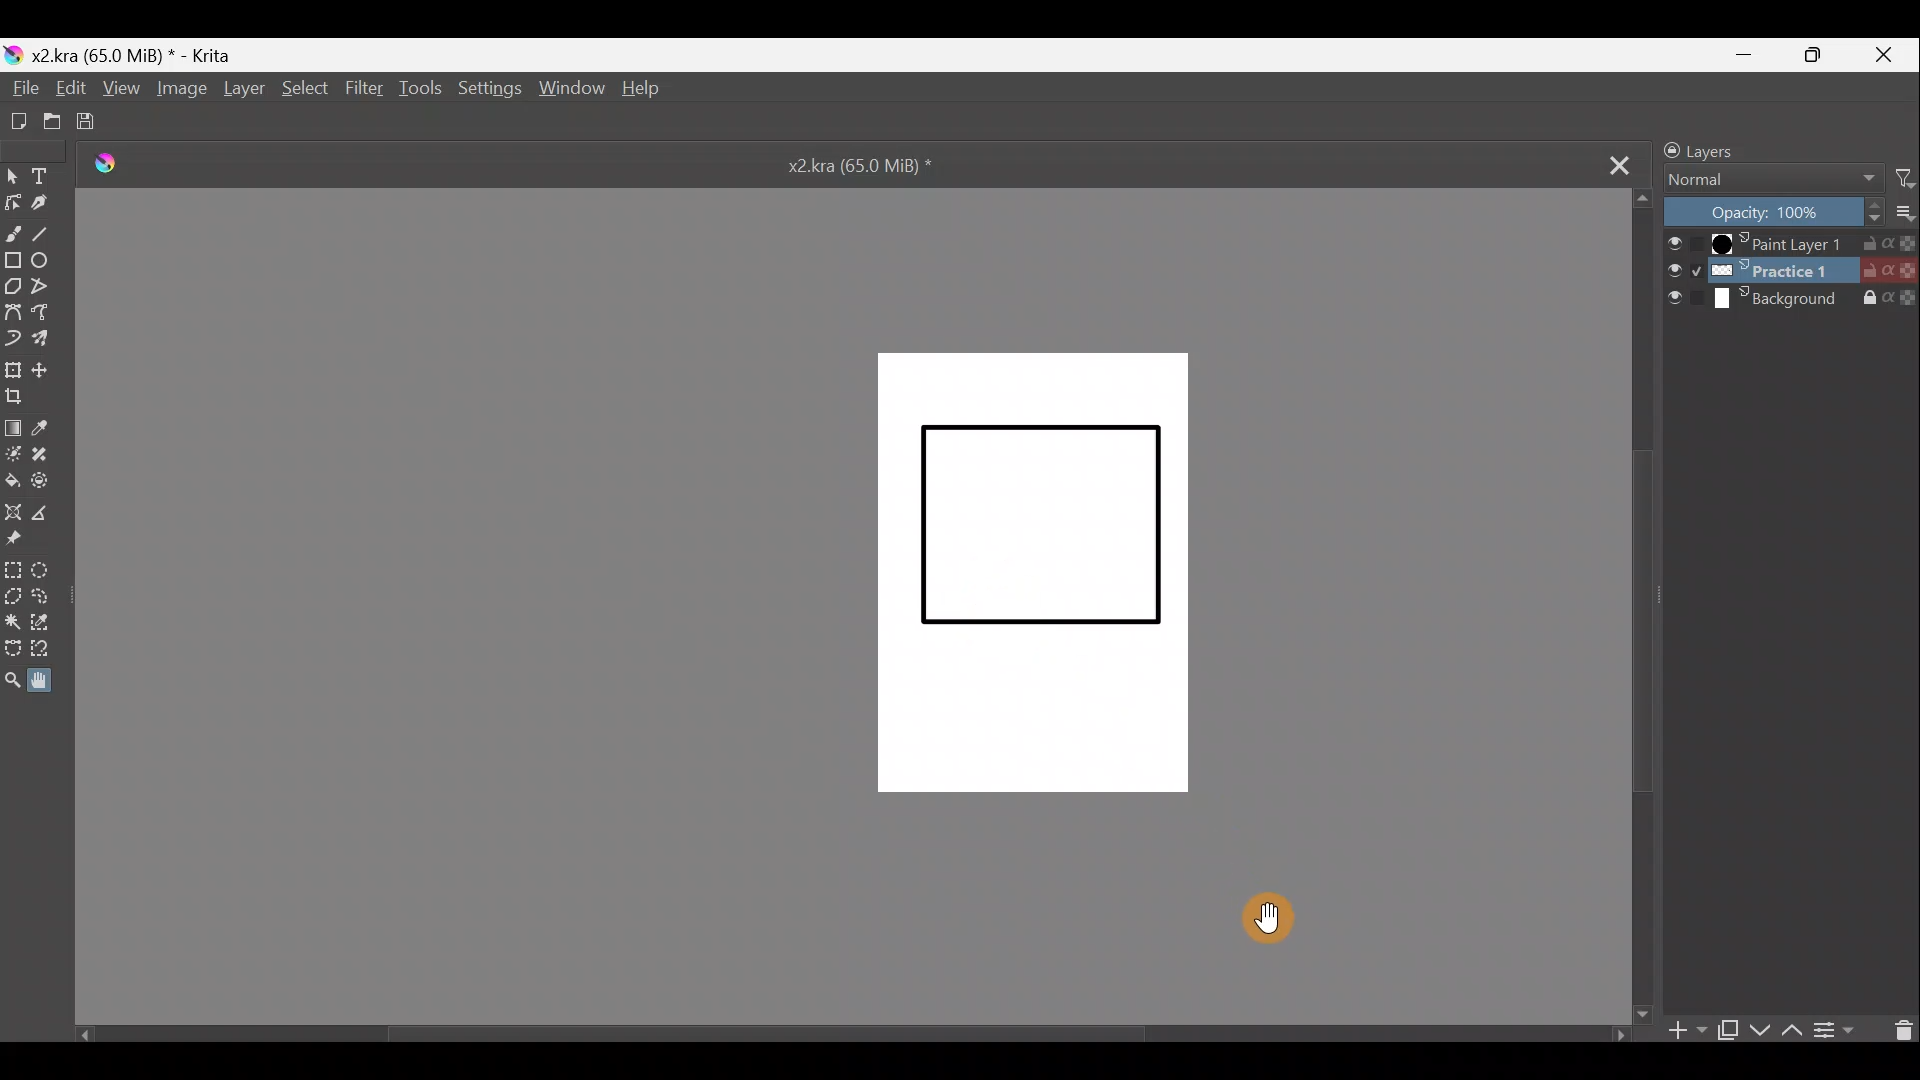 The width and height of the screenshot is (1920, 1080). What do you see at coordinates (50, 427) in the screenshot?
I see `Sample a colour from the image/current layer` at bounding box center [50, 427].